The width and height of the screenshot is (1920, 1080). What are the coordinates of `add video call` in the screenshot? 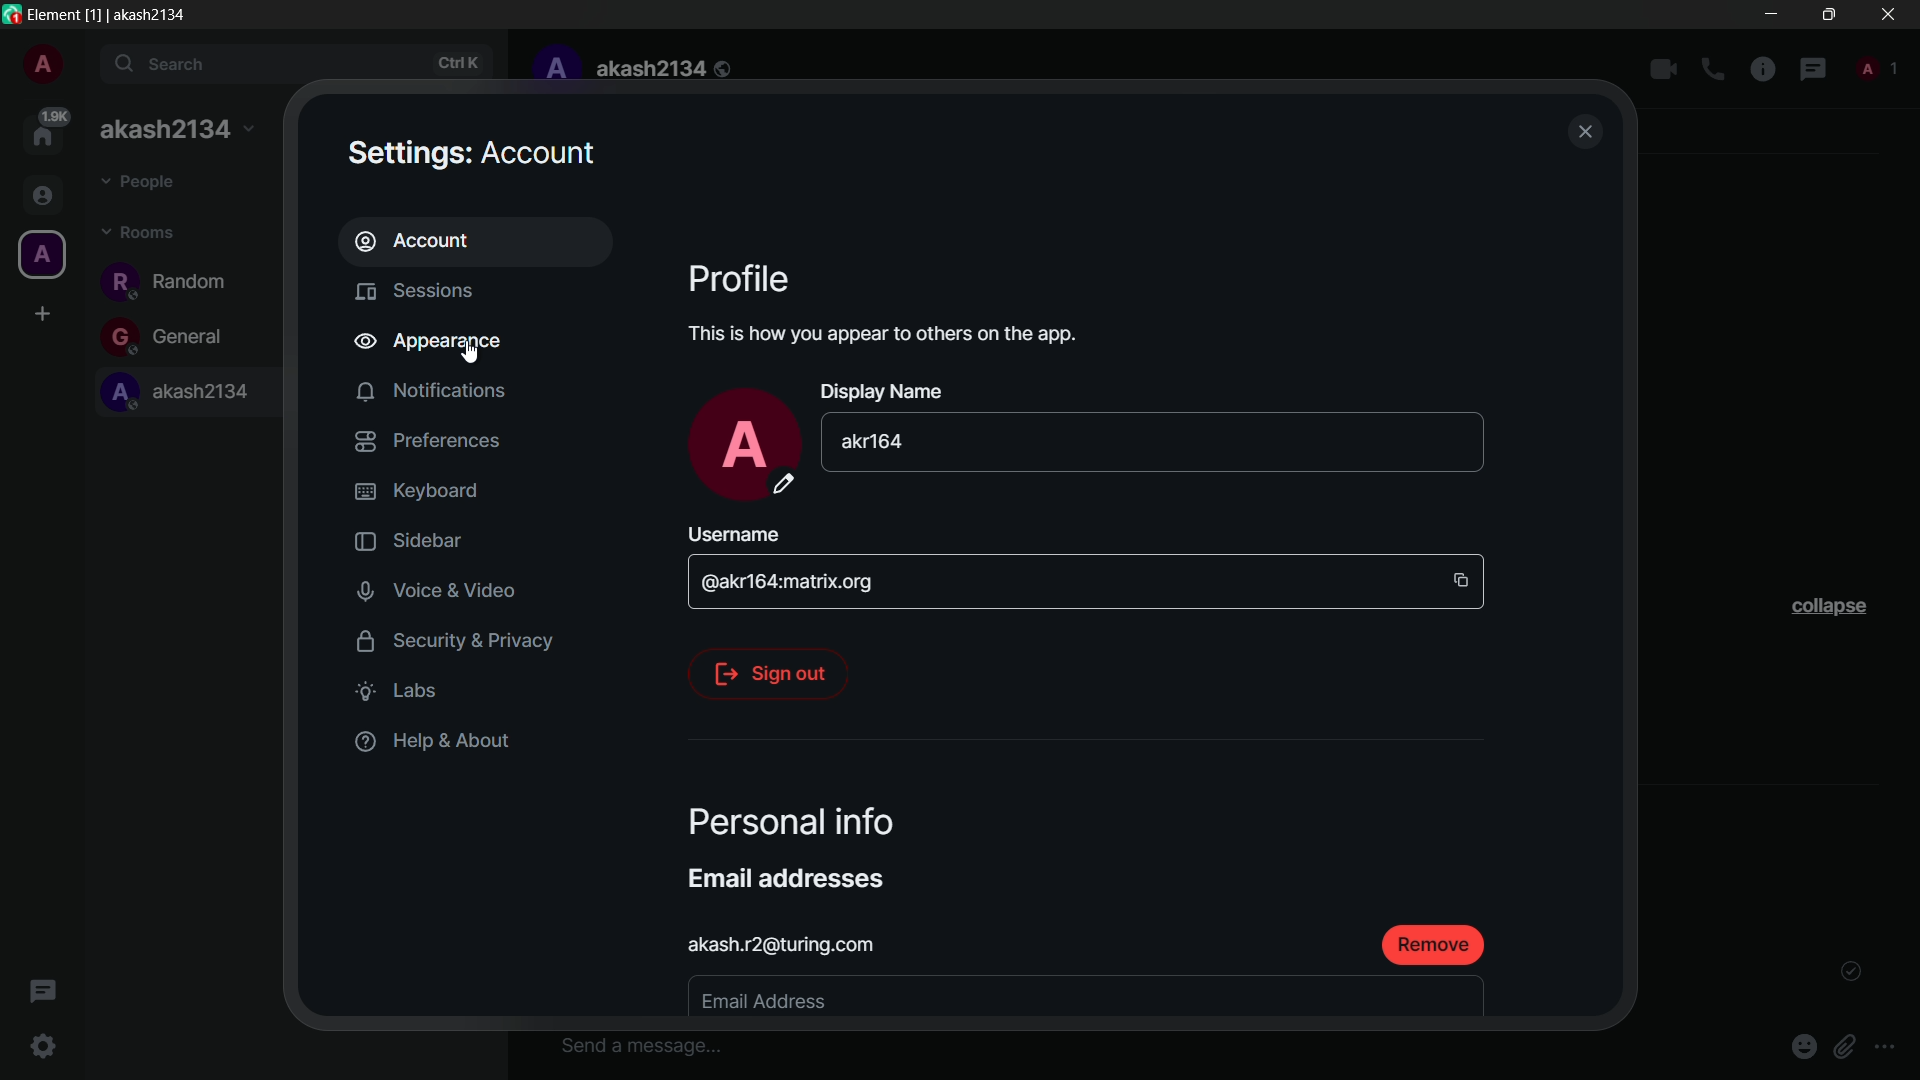 It's located at (1663, 69).